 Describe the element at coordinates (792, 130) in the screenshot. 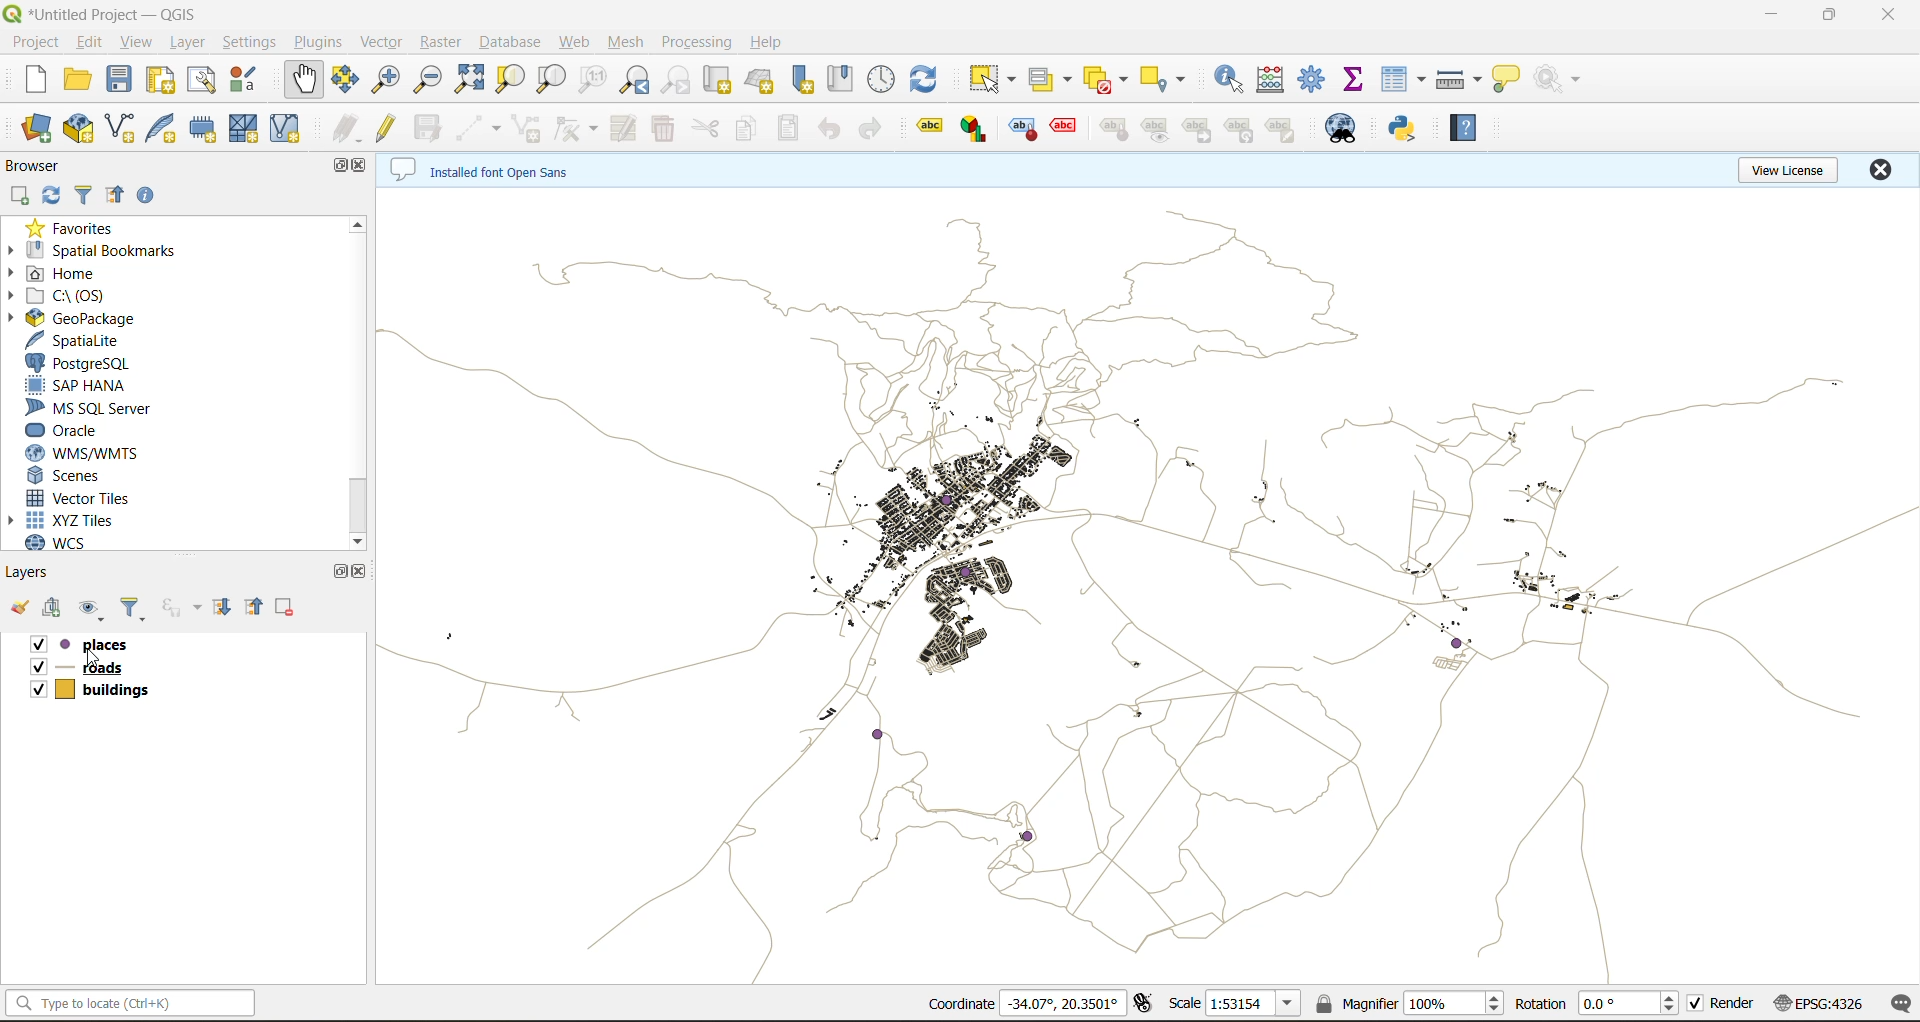

I see `paste` at that location.